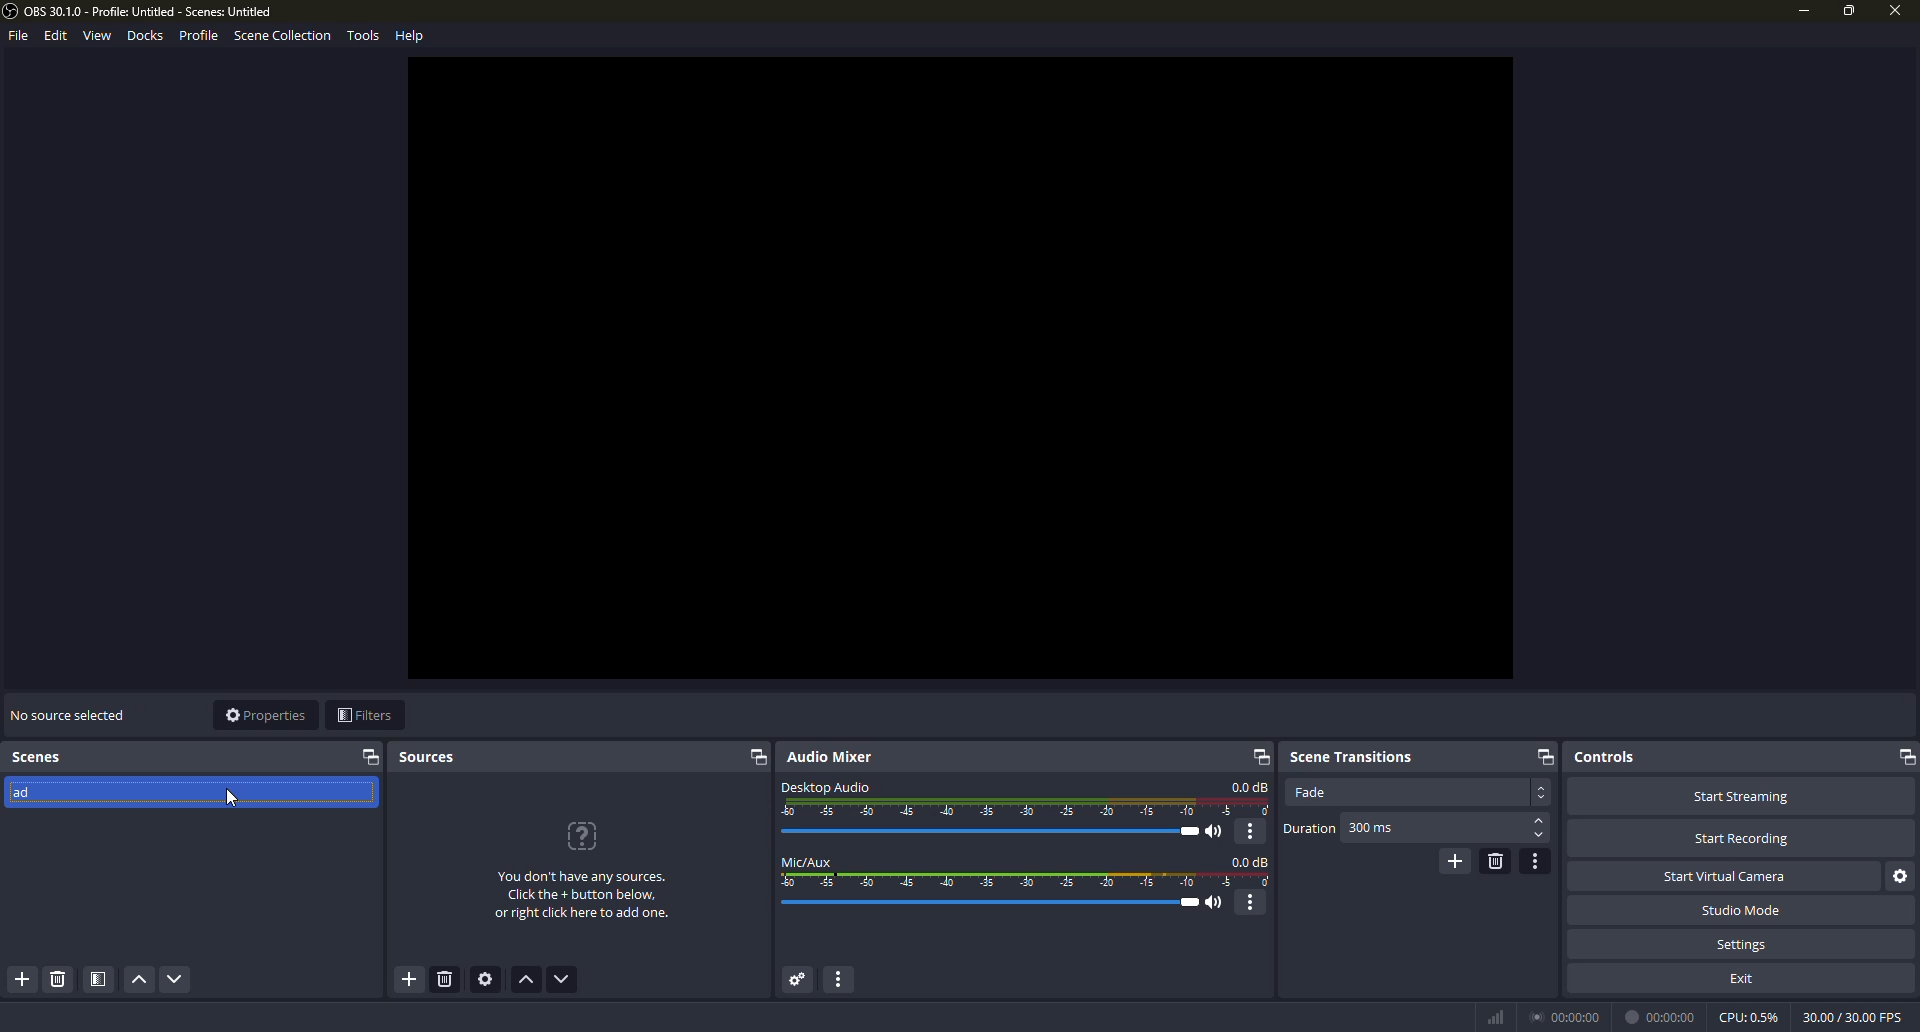 The width and height of the screenshot is (1920, 1032). Describe the element at coordinates (412, 34) in the screenshot. I see `help` at that location.